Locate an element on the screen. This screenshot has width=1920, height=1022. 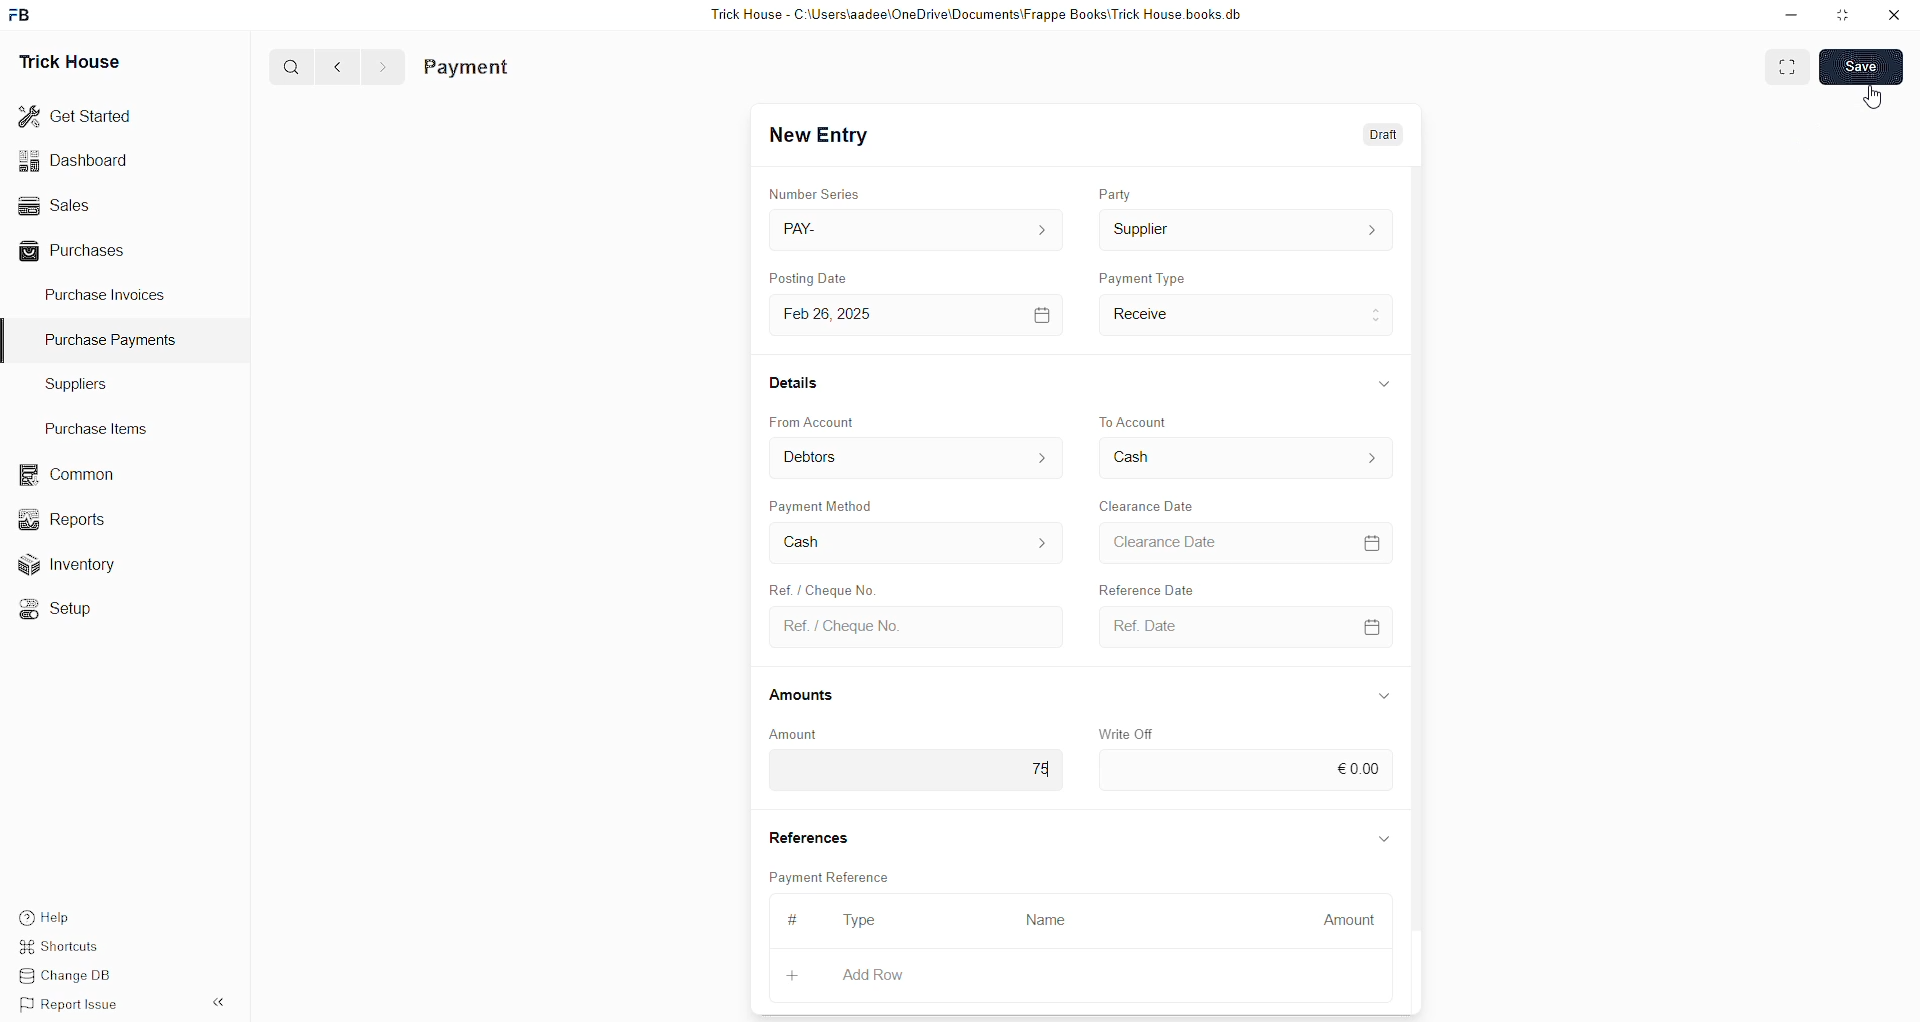
Get Started is located at coordinates (79, 114).